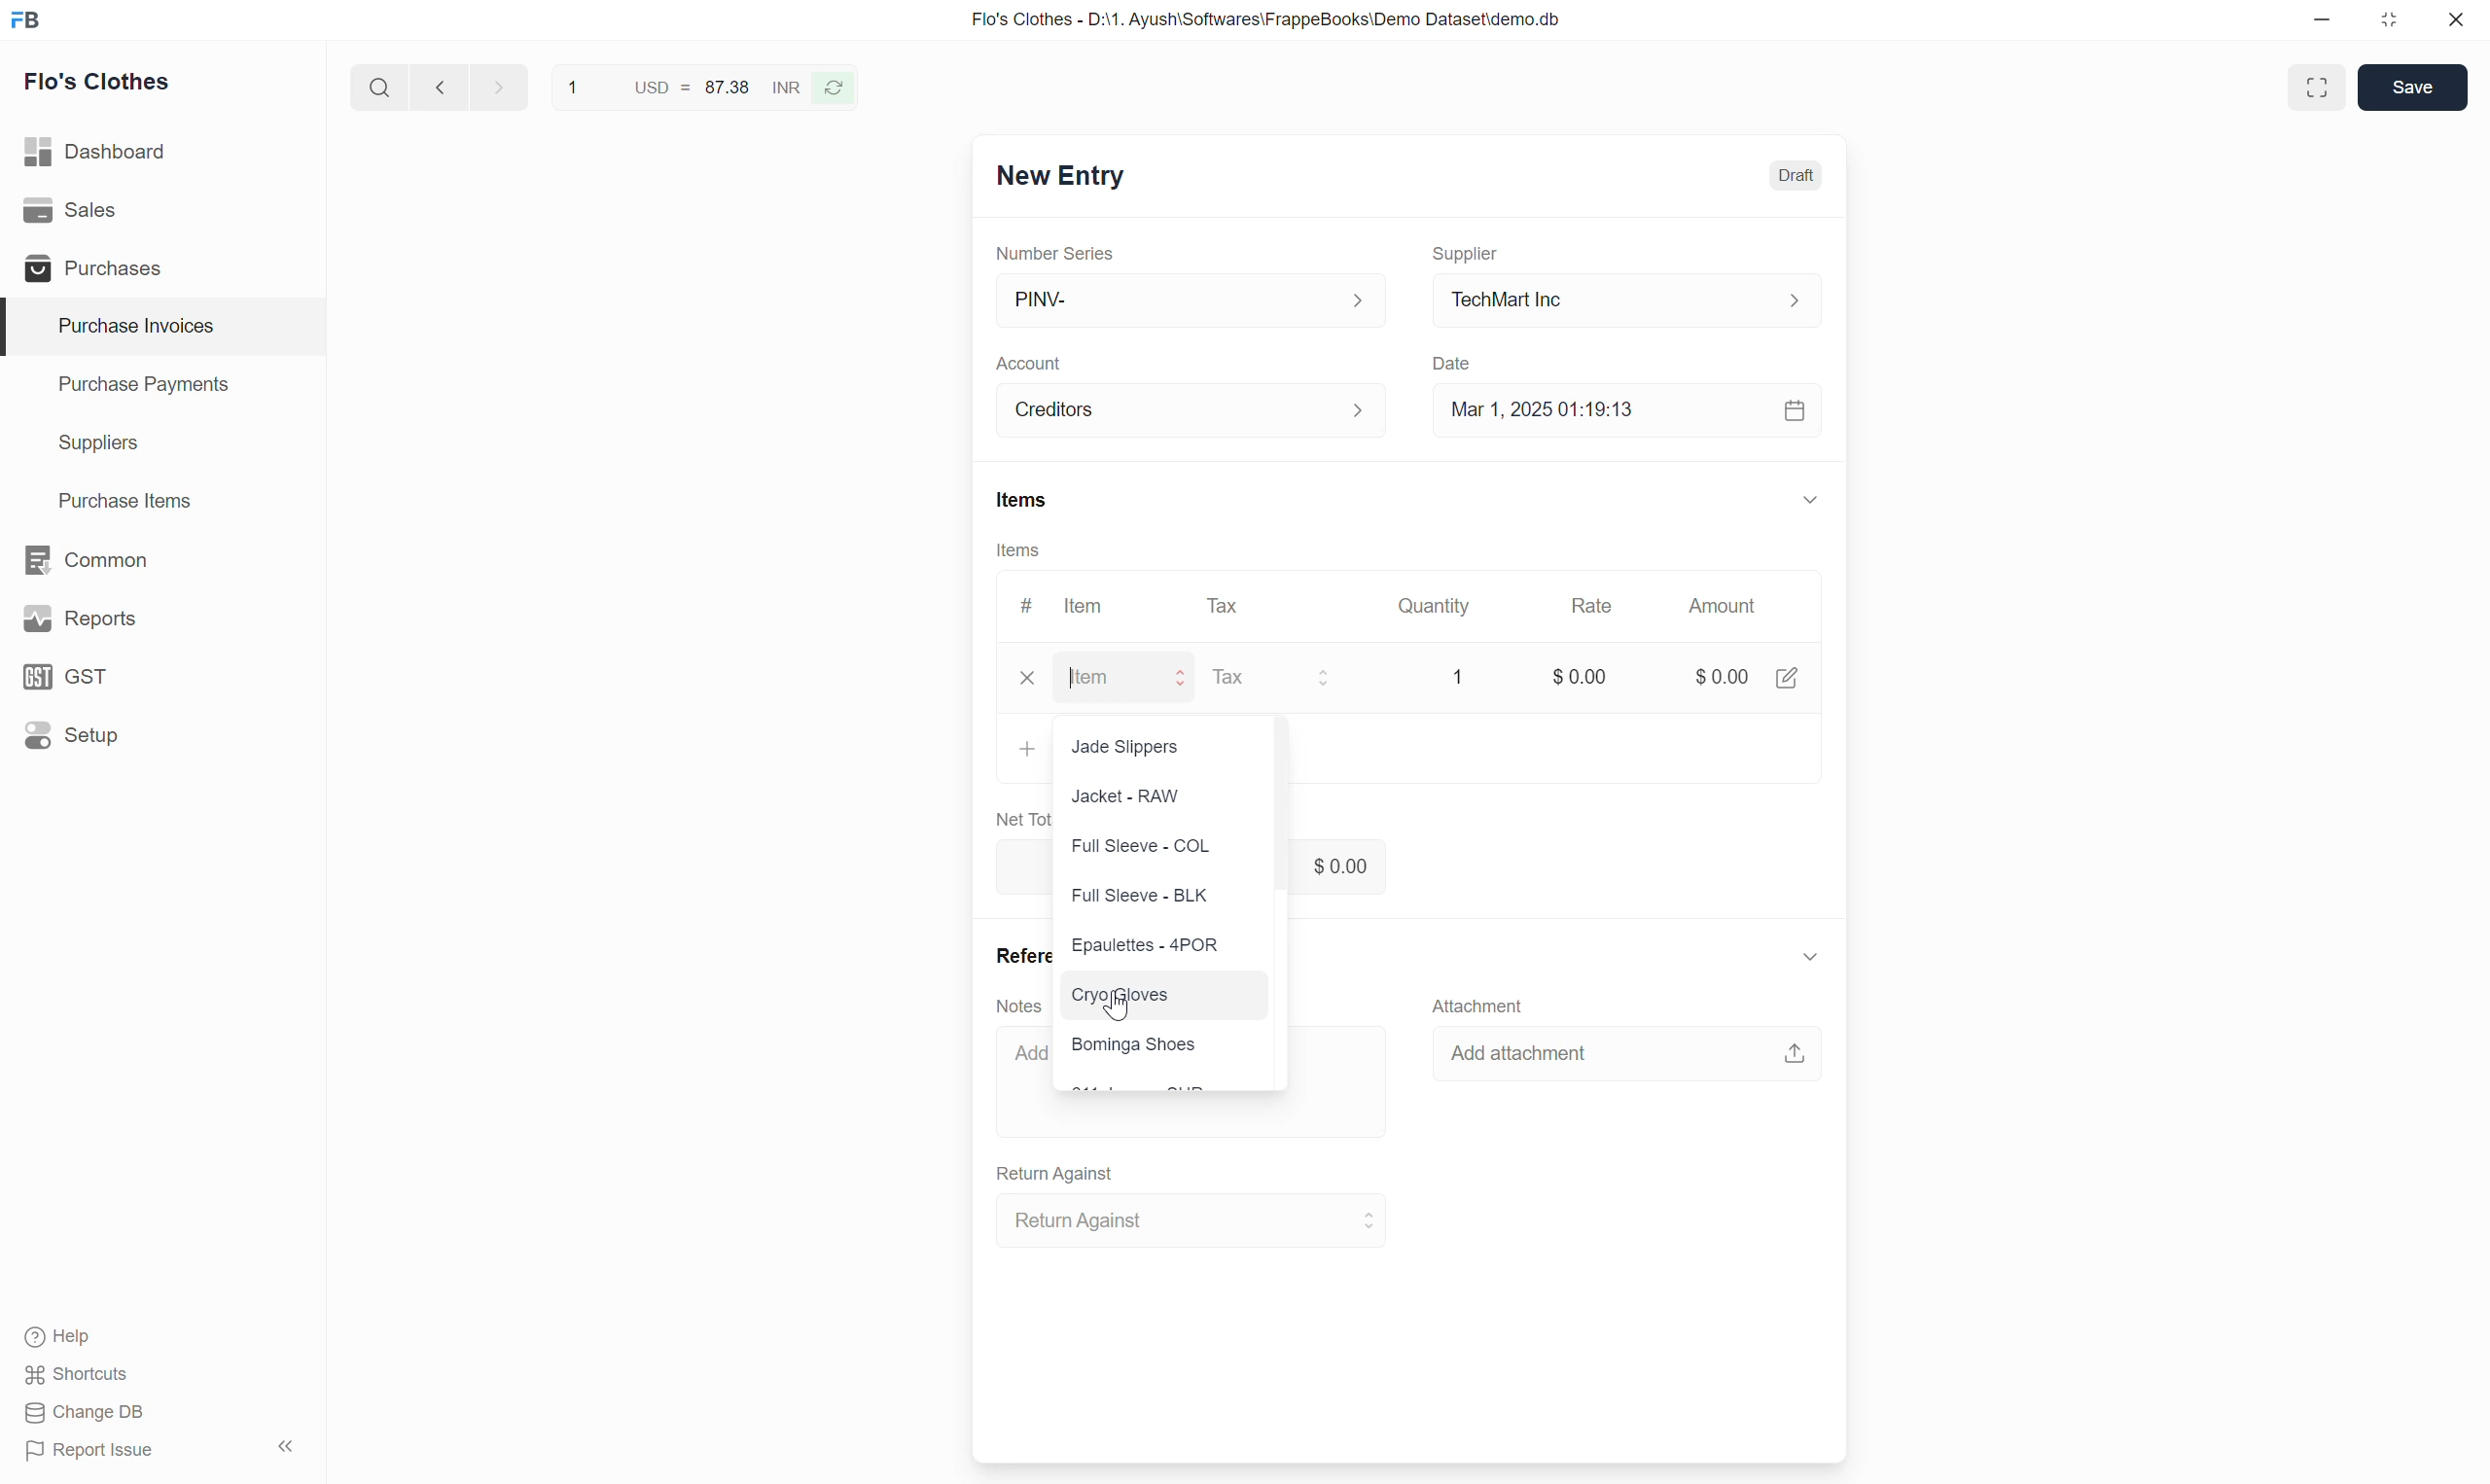 The width and height of the screenshot is (2490, 1484). What do you see at coordinates (148, 383) in the screenshot?
I see `Purchase Payments` at bounding box center [148, 383].